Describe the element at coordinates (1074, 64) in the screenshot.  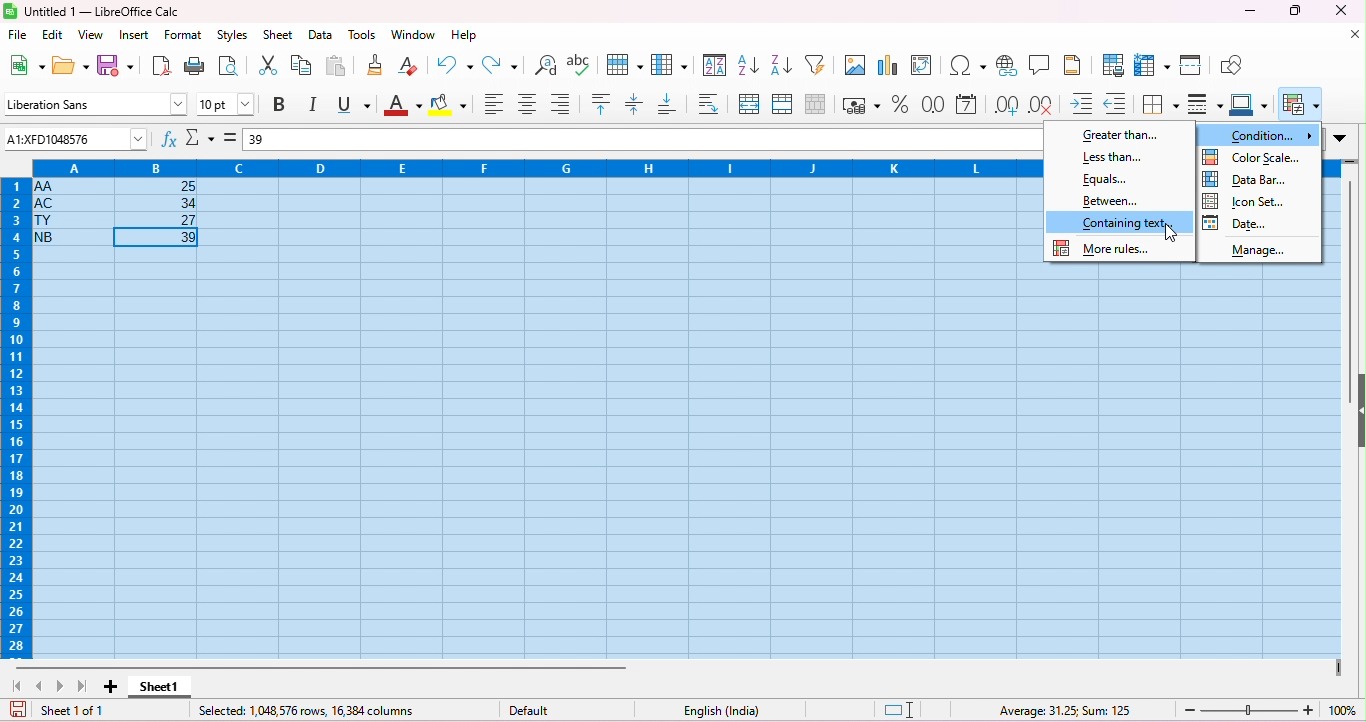
I see `header and footer` at that location.